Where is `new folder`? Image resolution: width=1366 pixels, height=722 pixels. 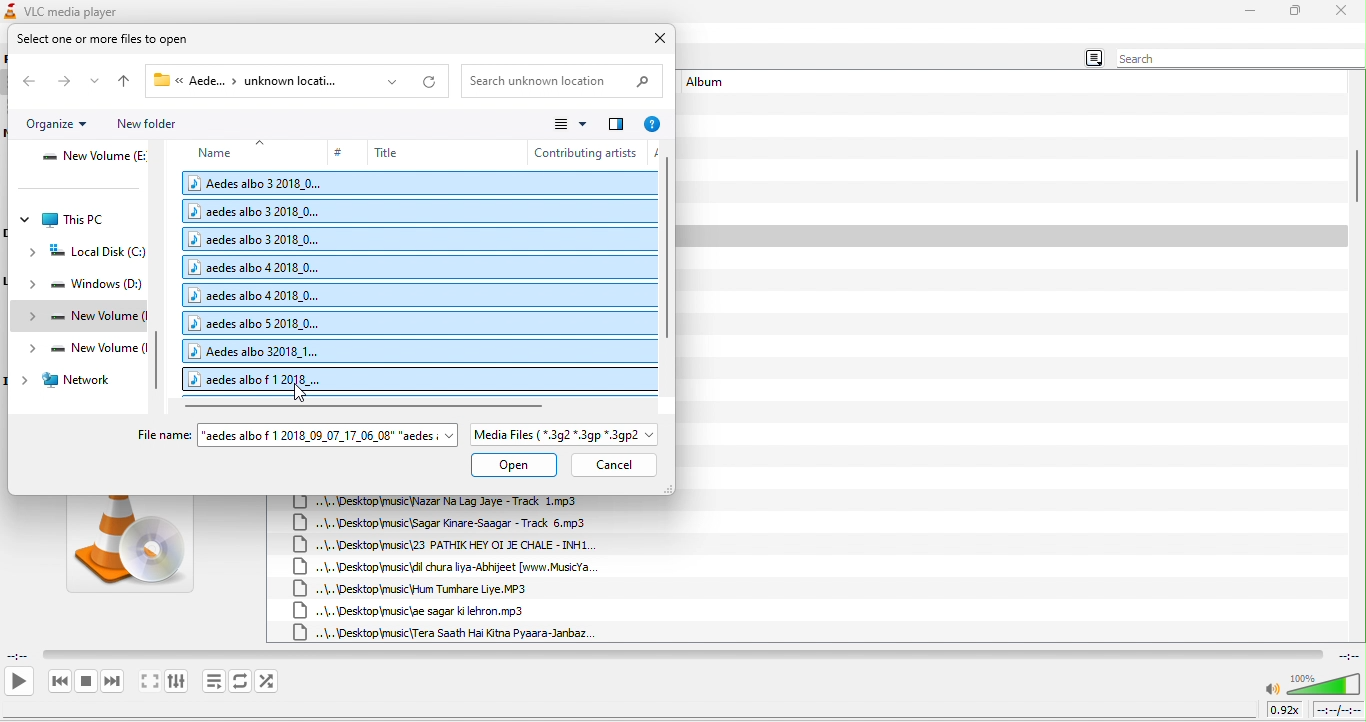
new folder is located at coordinates (147, 124).